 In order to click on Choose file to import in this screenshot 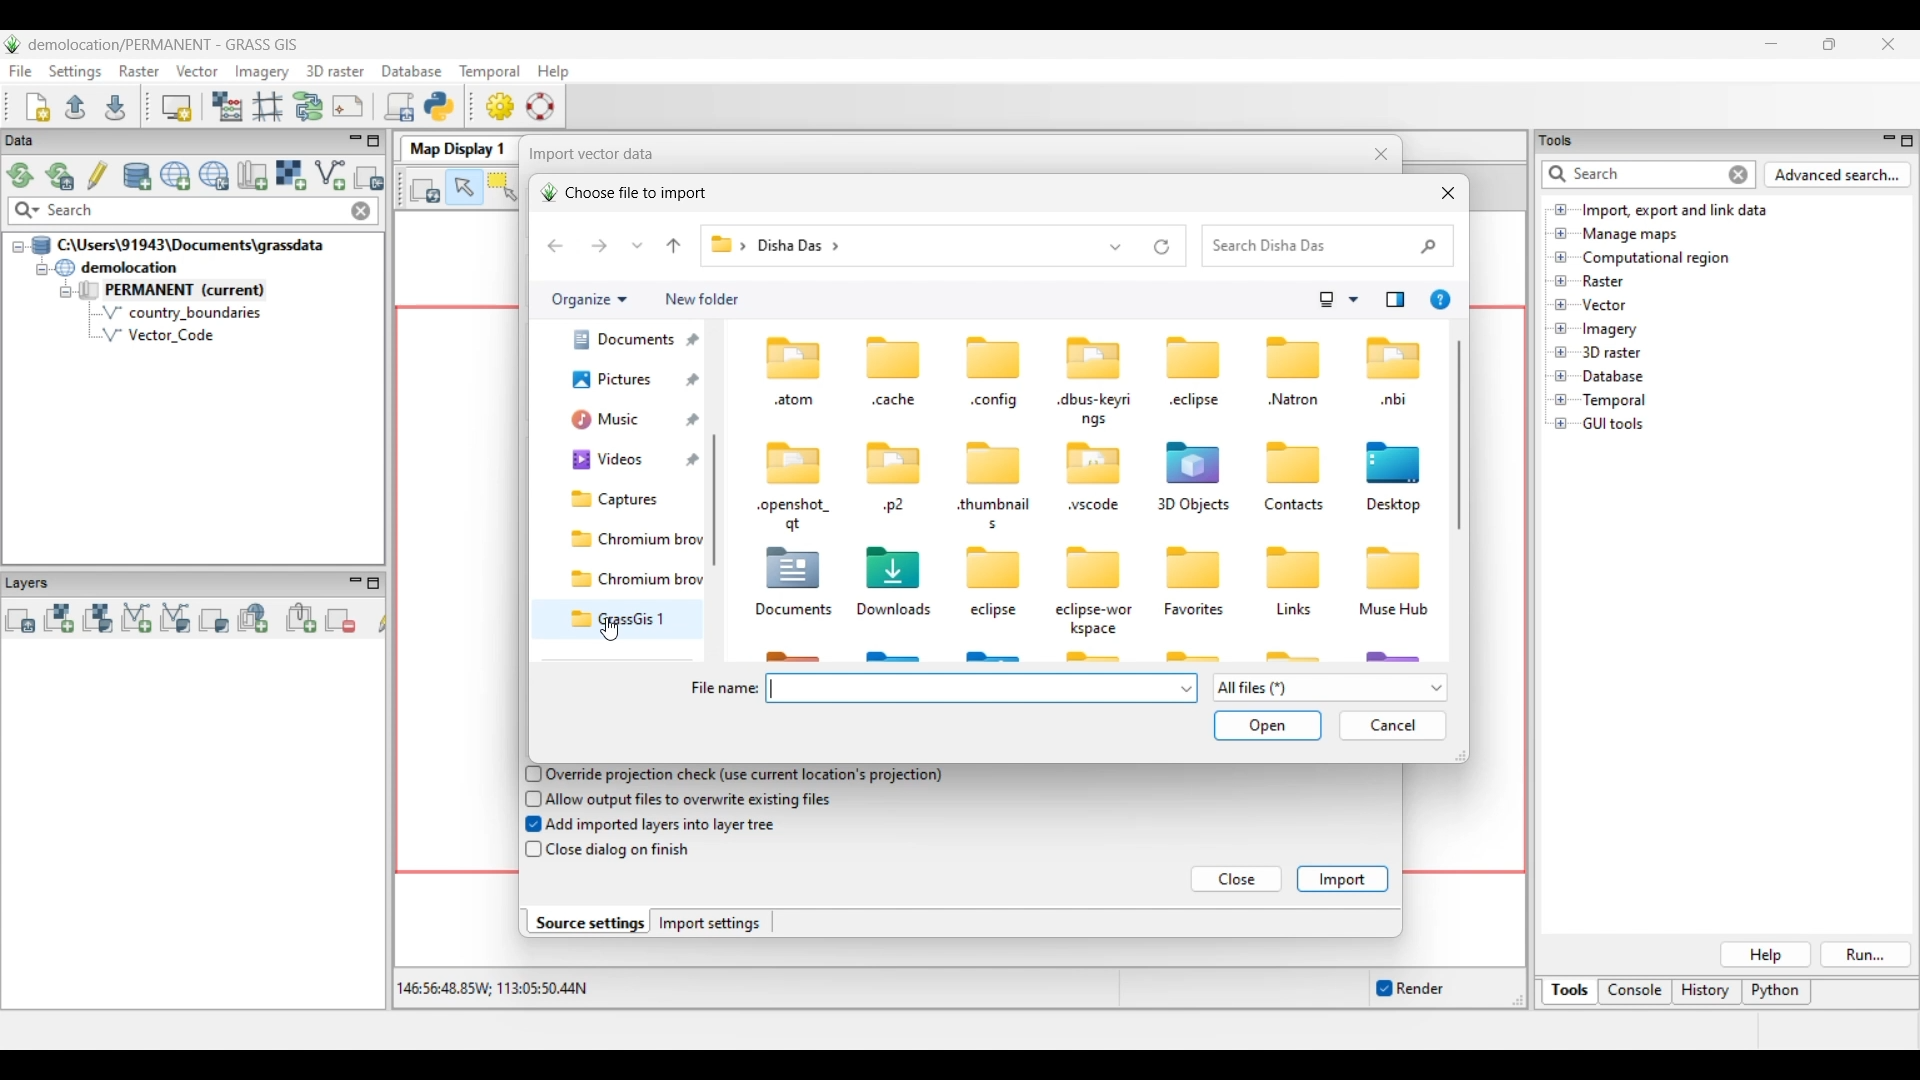, I will do `click(623, 193)`.